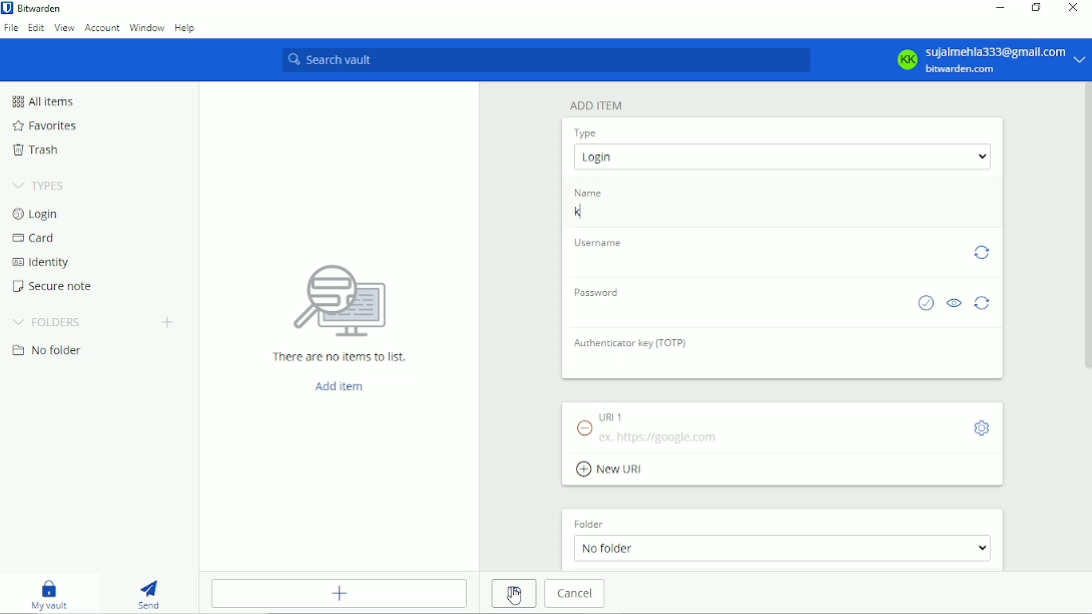 This screenshot has height=614, width=1092. Describe the element at coordinates (984, 303) in the screenshot. I see `Generate password` at that location.